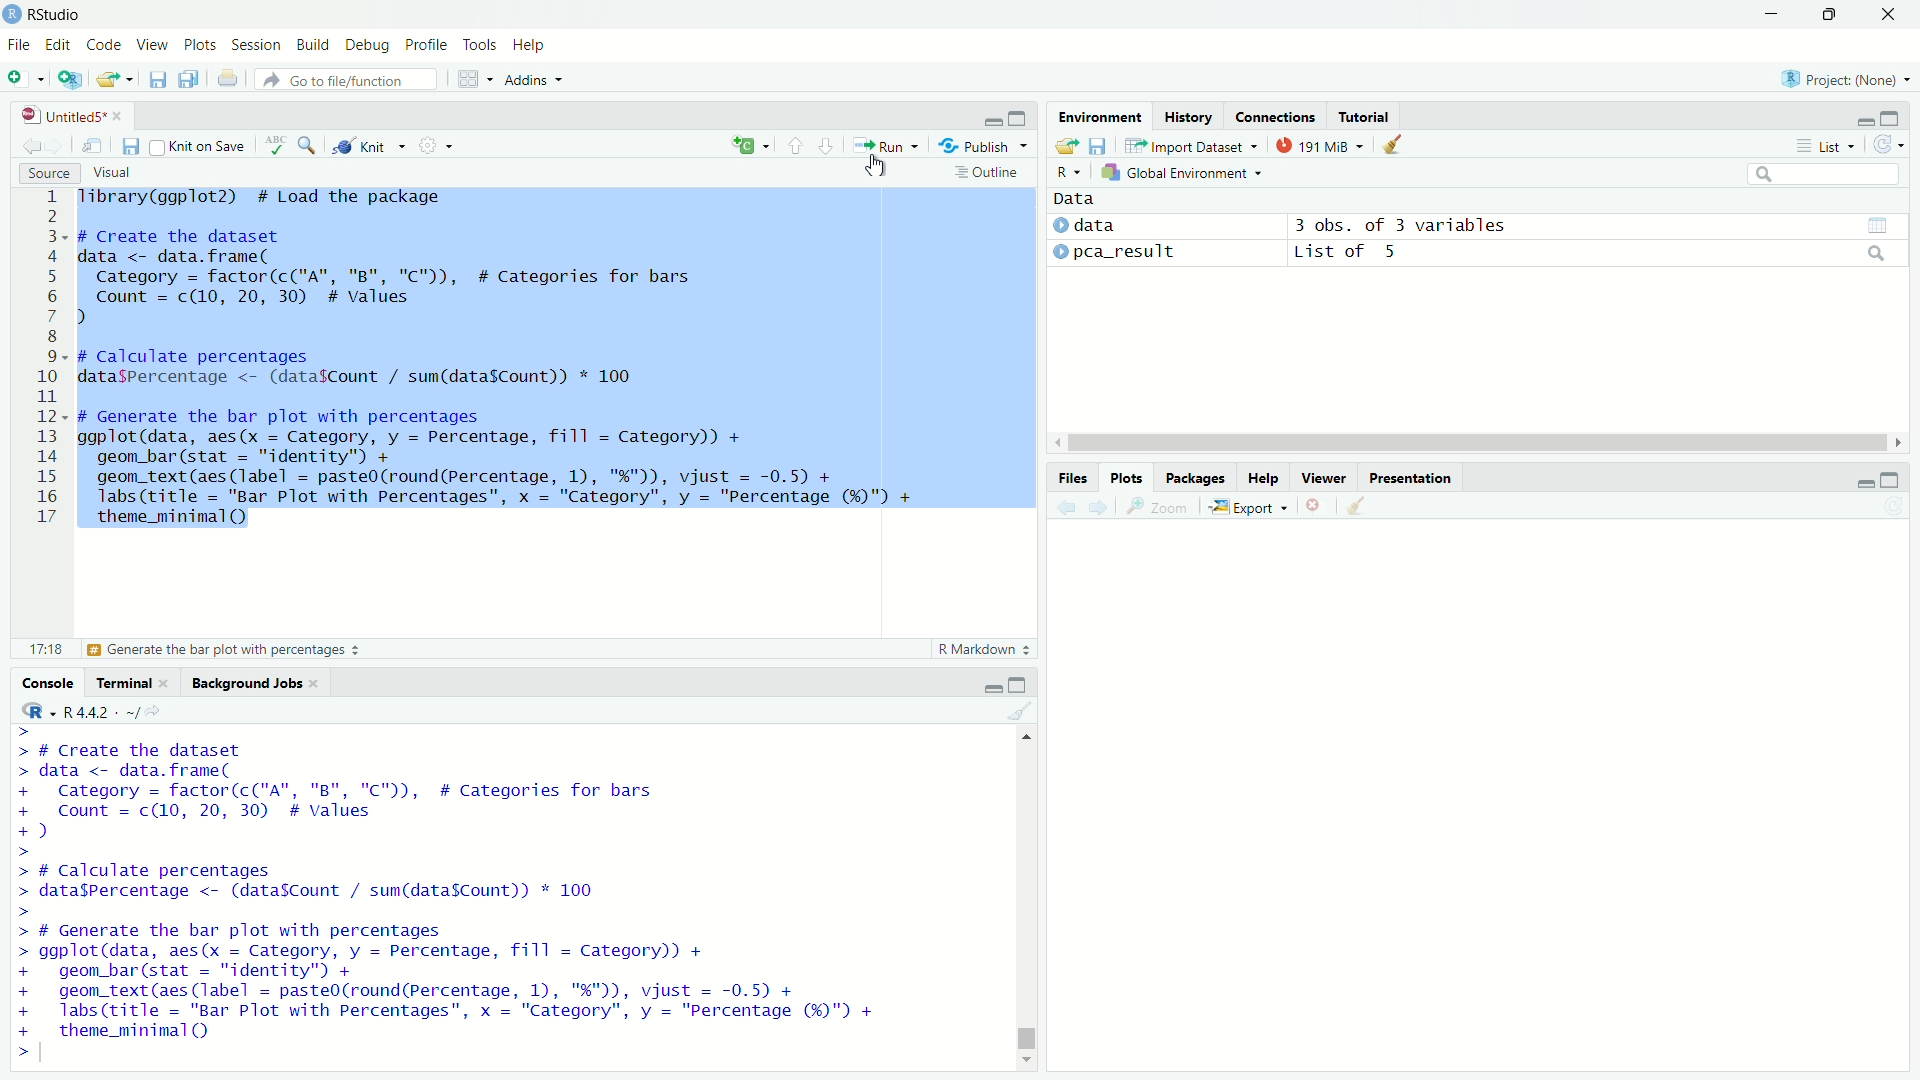 This screenshot has width=1920, height=1080. What do you see at coordinates (747, 147) in the screenshot?
I see `language select` at bounding box center [747, 147].